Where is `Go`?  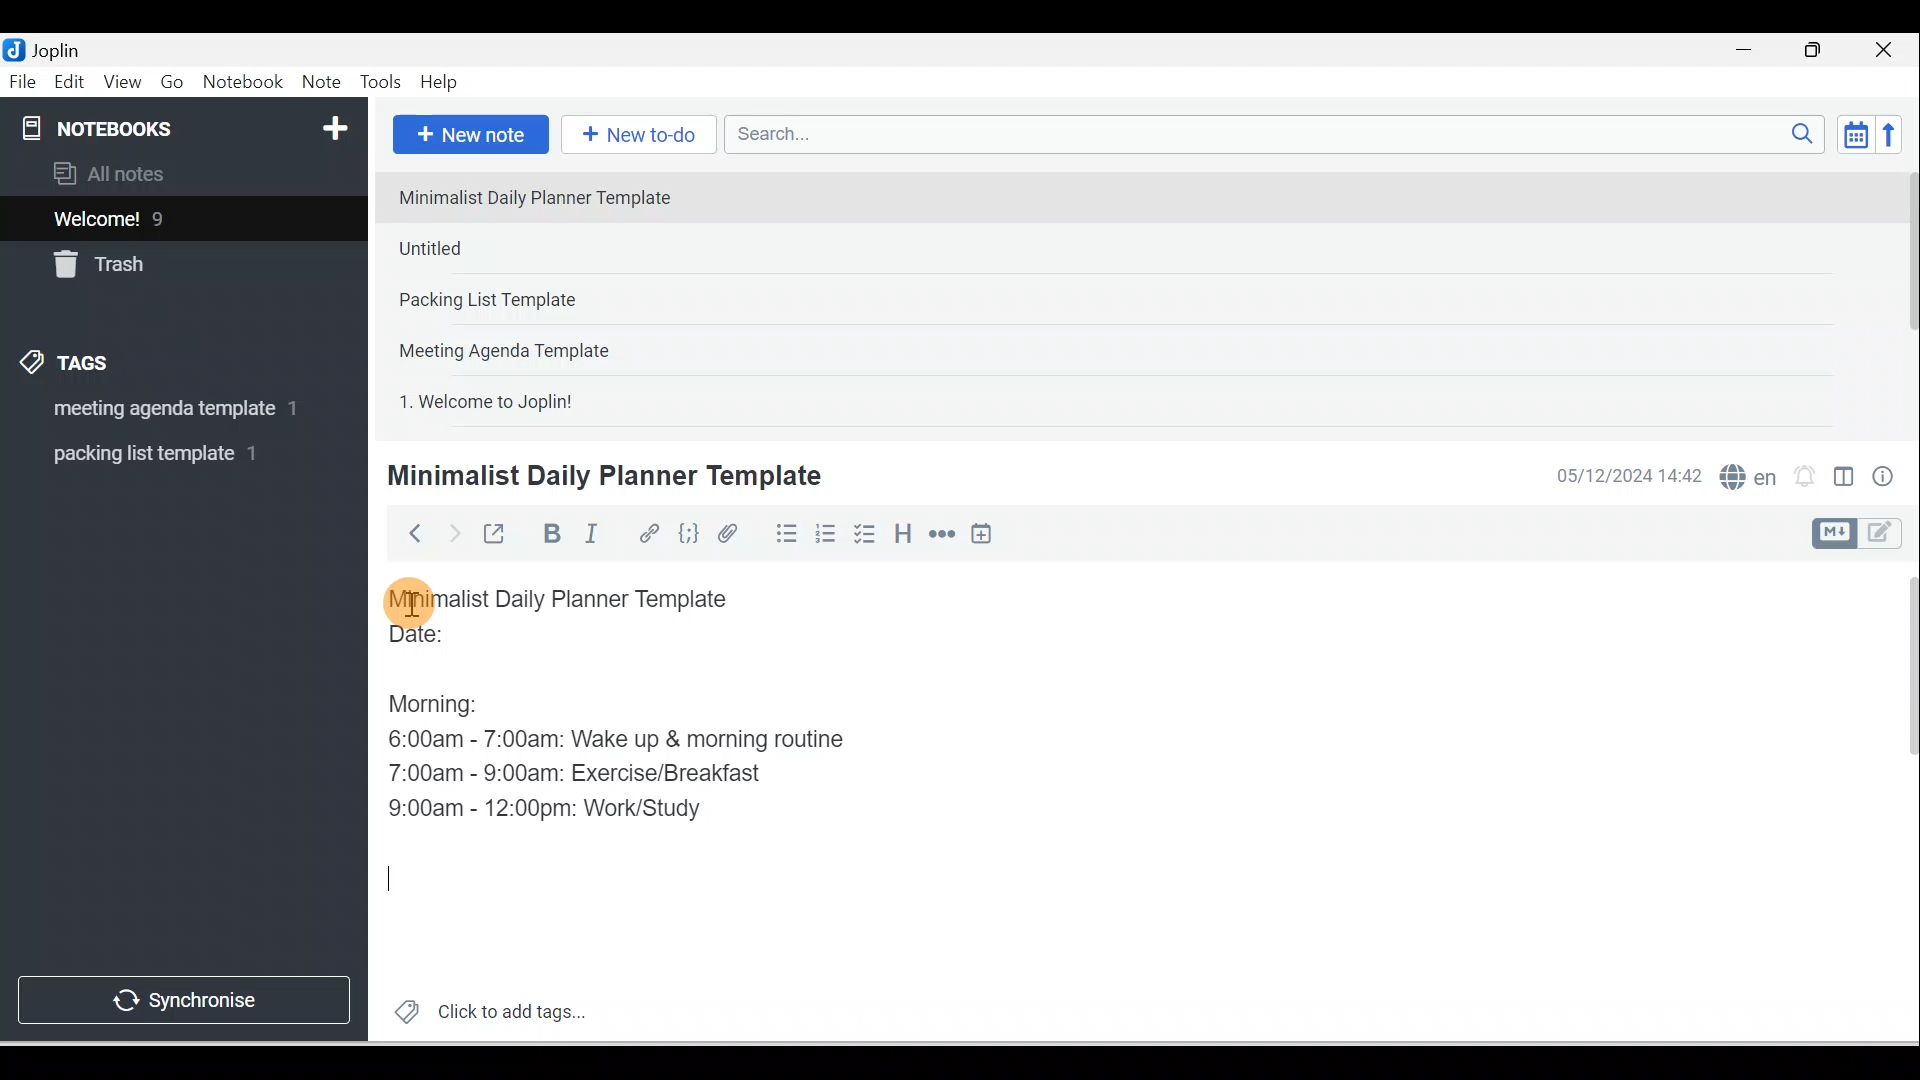 Go is located at coordinates (175, 83).